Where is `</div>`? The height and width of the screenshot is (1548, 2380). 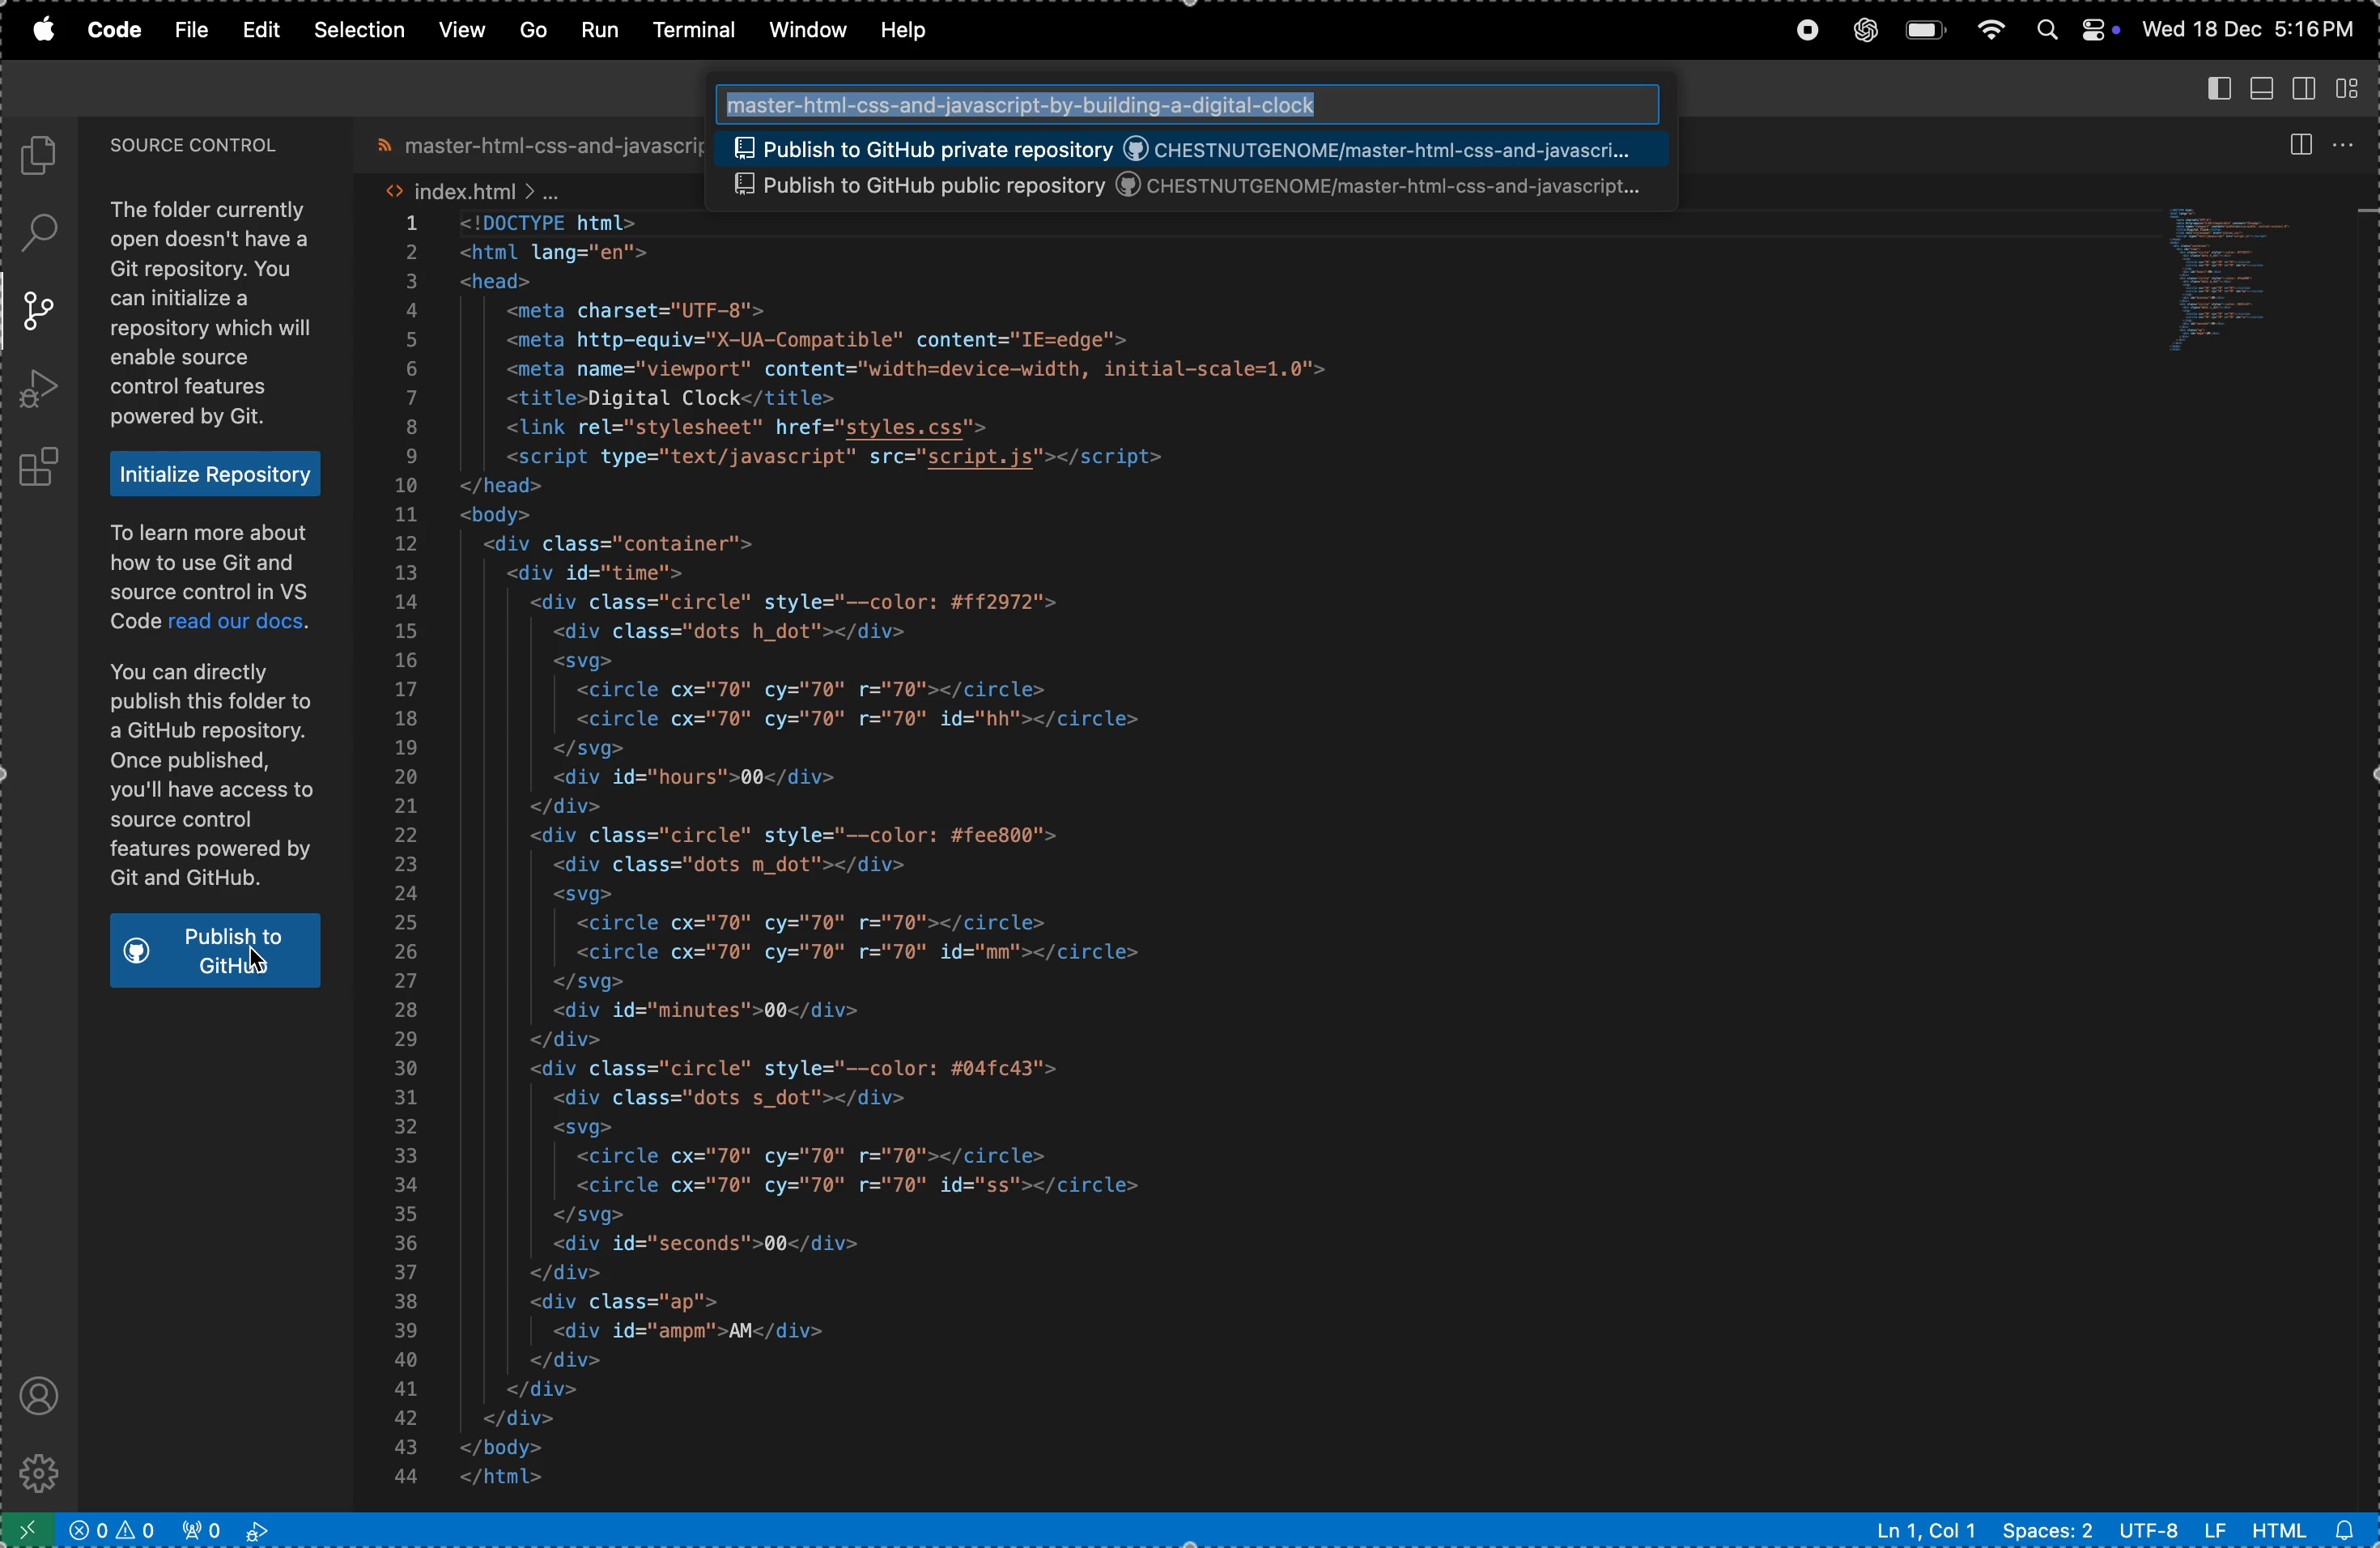
</div> is located at coordinates (566, 1274).